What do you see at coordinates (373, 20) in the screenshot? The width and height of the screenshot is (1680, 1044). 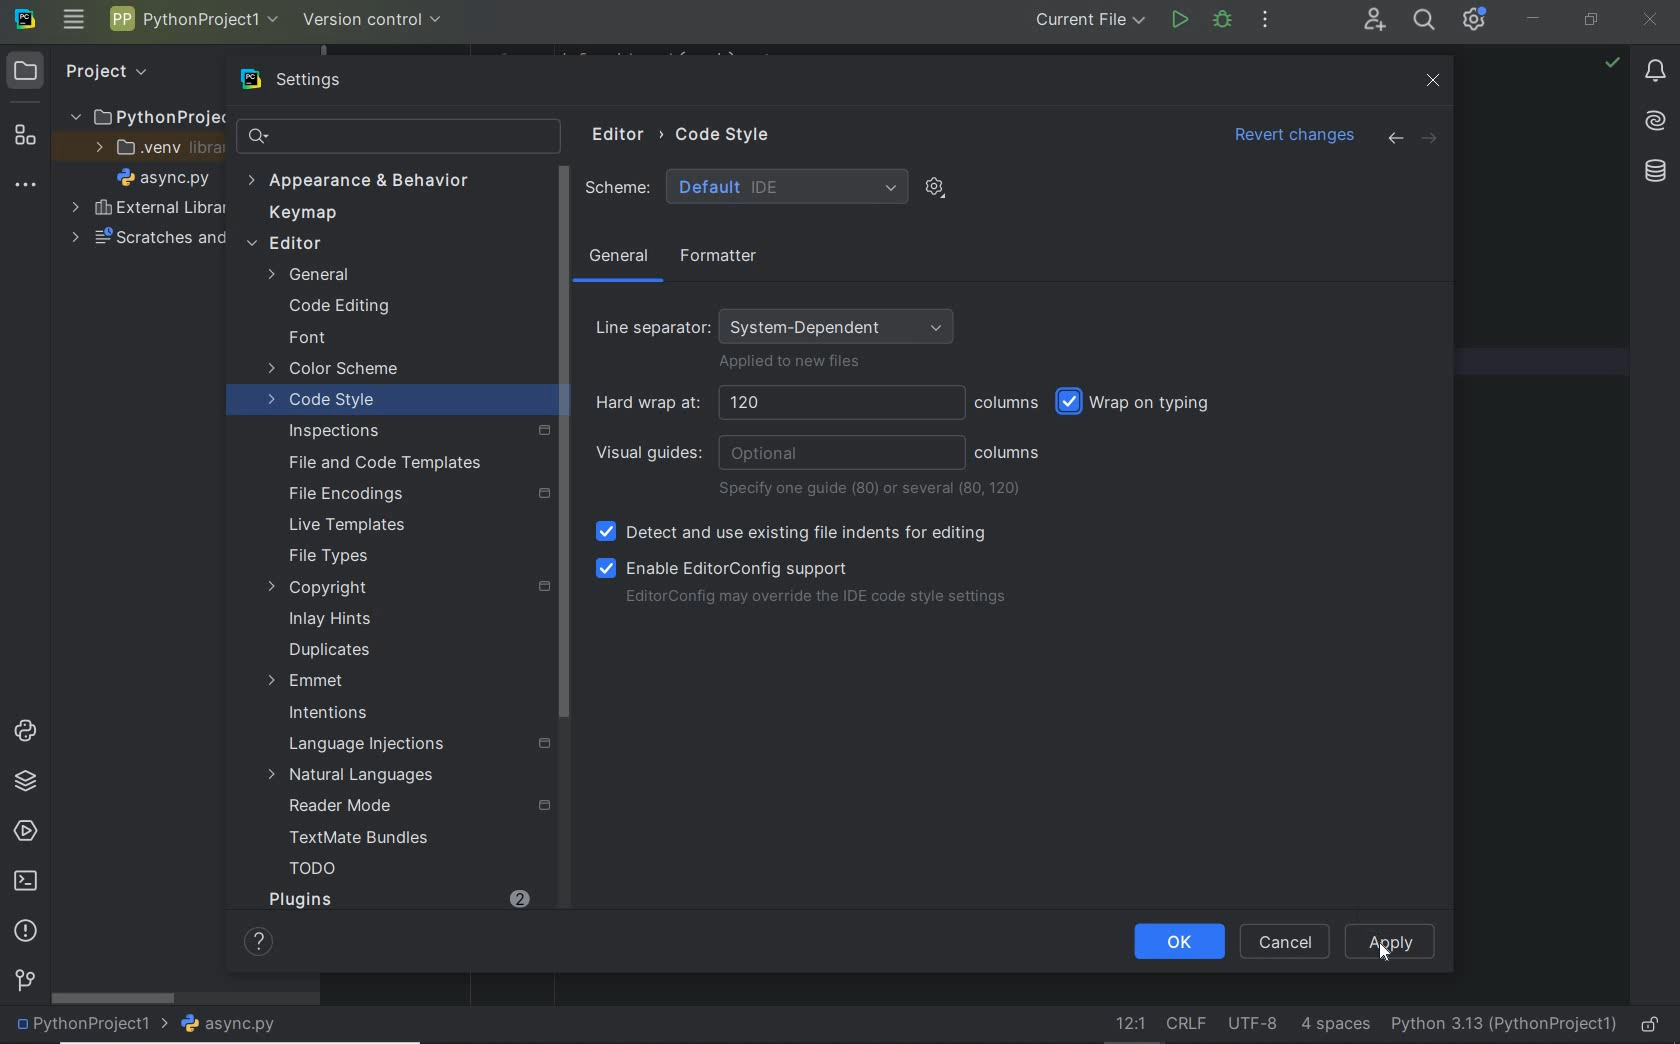 I see `version control` at bounding box center [373, 20].